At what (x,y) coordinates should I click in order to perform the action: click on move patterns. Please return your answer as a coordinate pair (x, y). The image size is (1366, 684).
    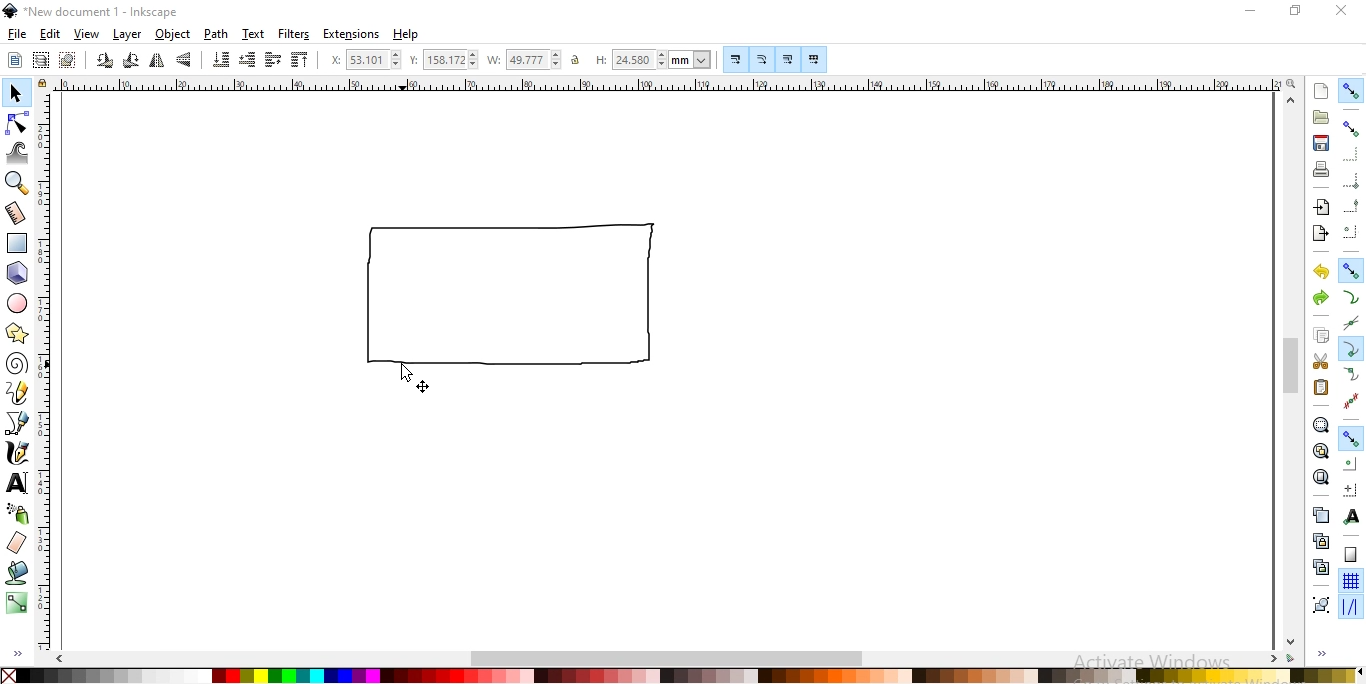
    Looking at the image, I should click on (817, 59).